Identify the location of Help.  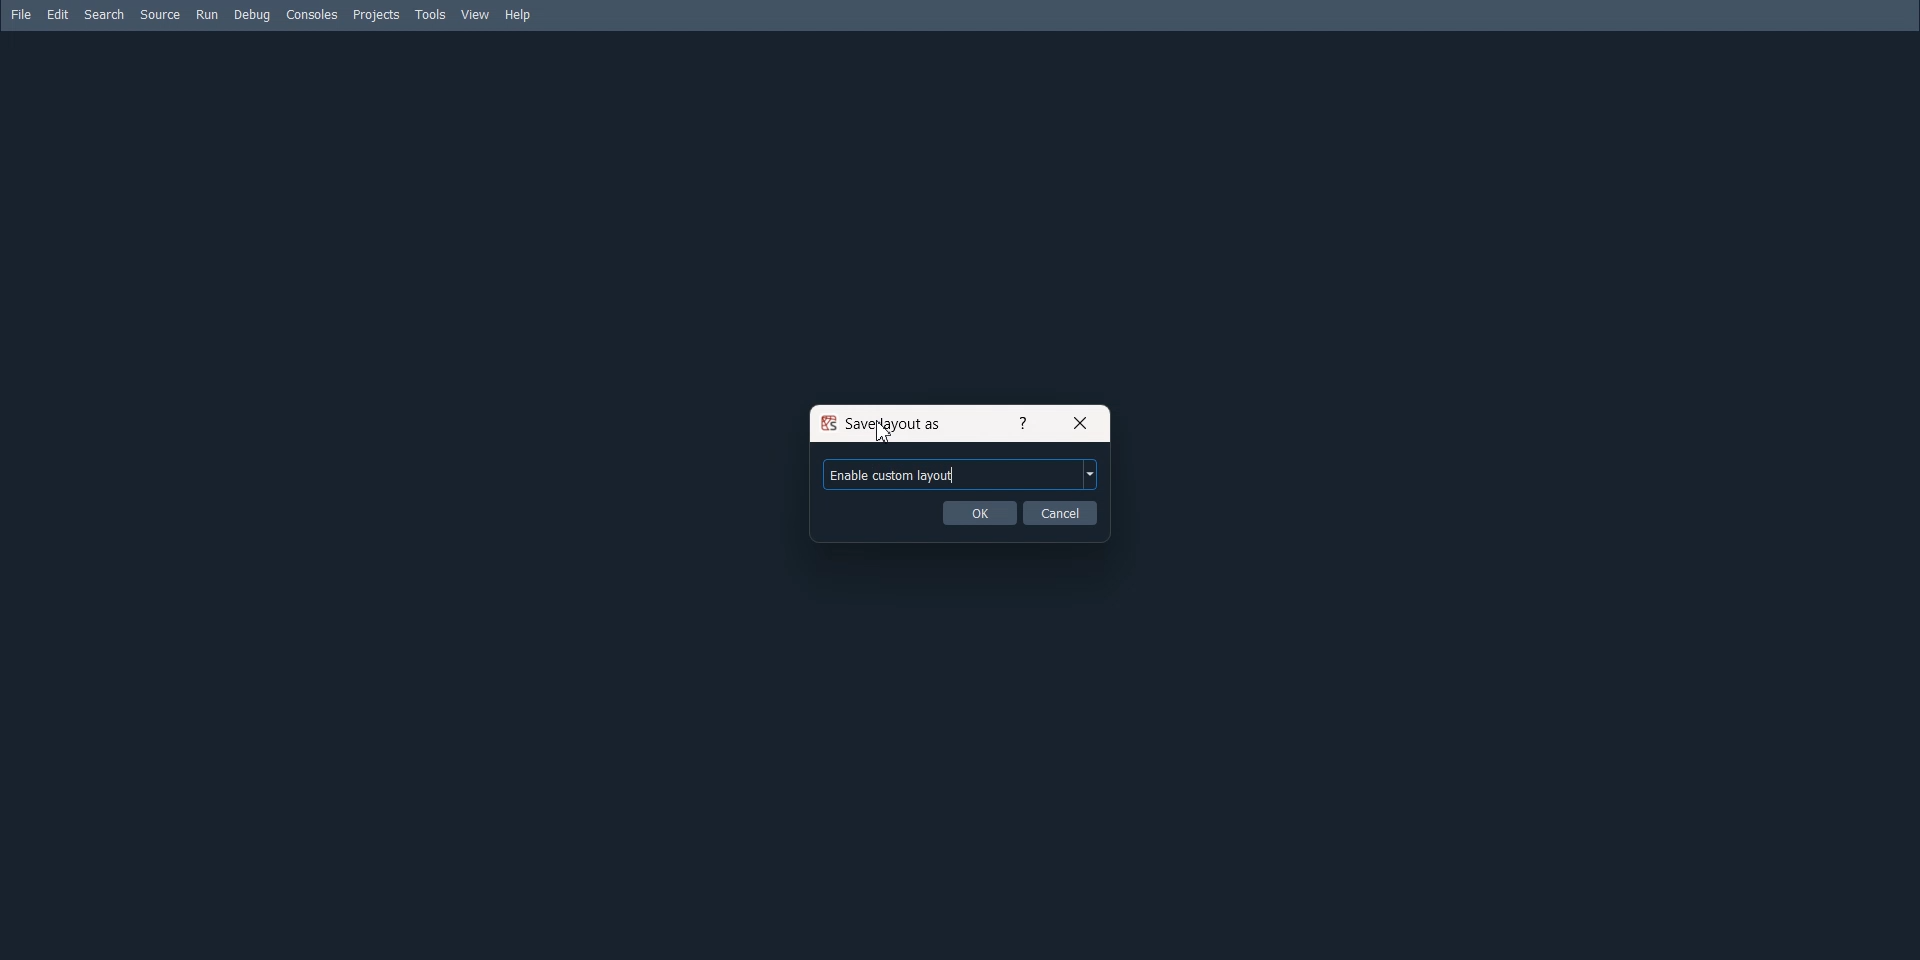
(520, 16).